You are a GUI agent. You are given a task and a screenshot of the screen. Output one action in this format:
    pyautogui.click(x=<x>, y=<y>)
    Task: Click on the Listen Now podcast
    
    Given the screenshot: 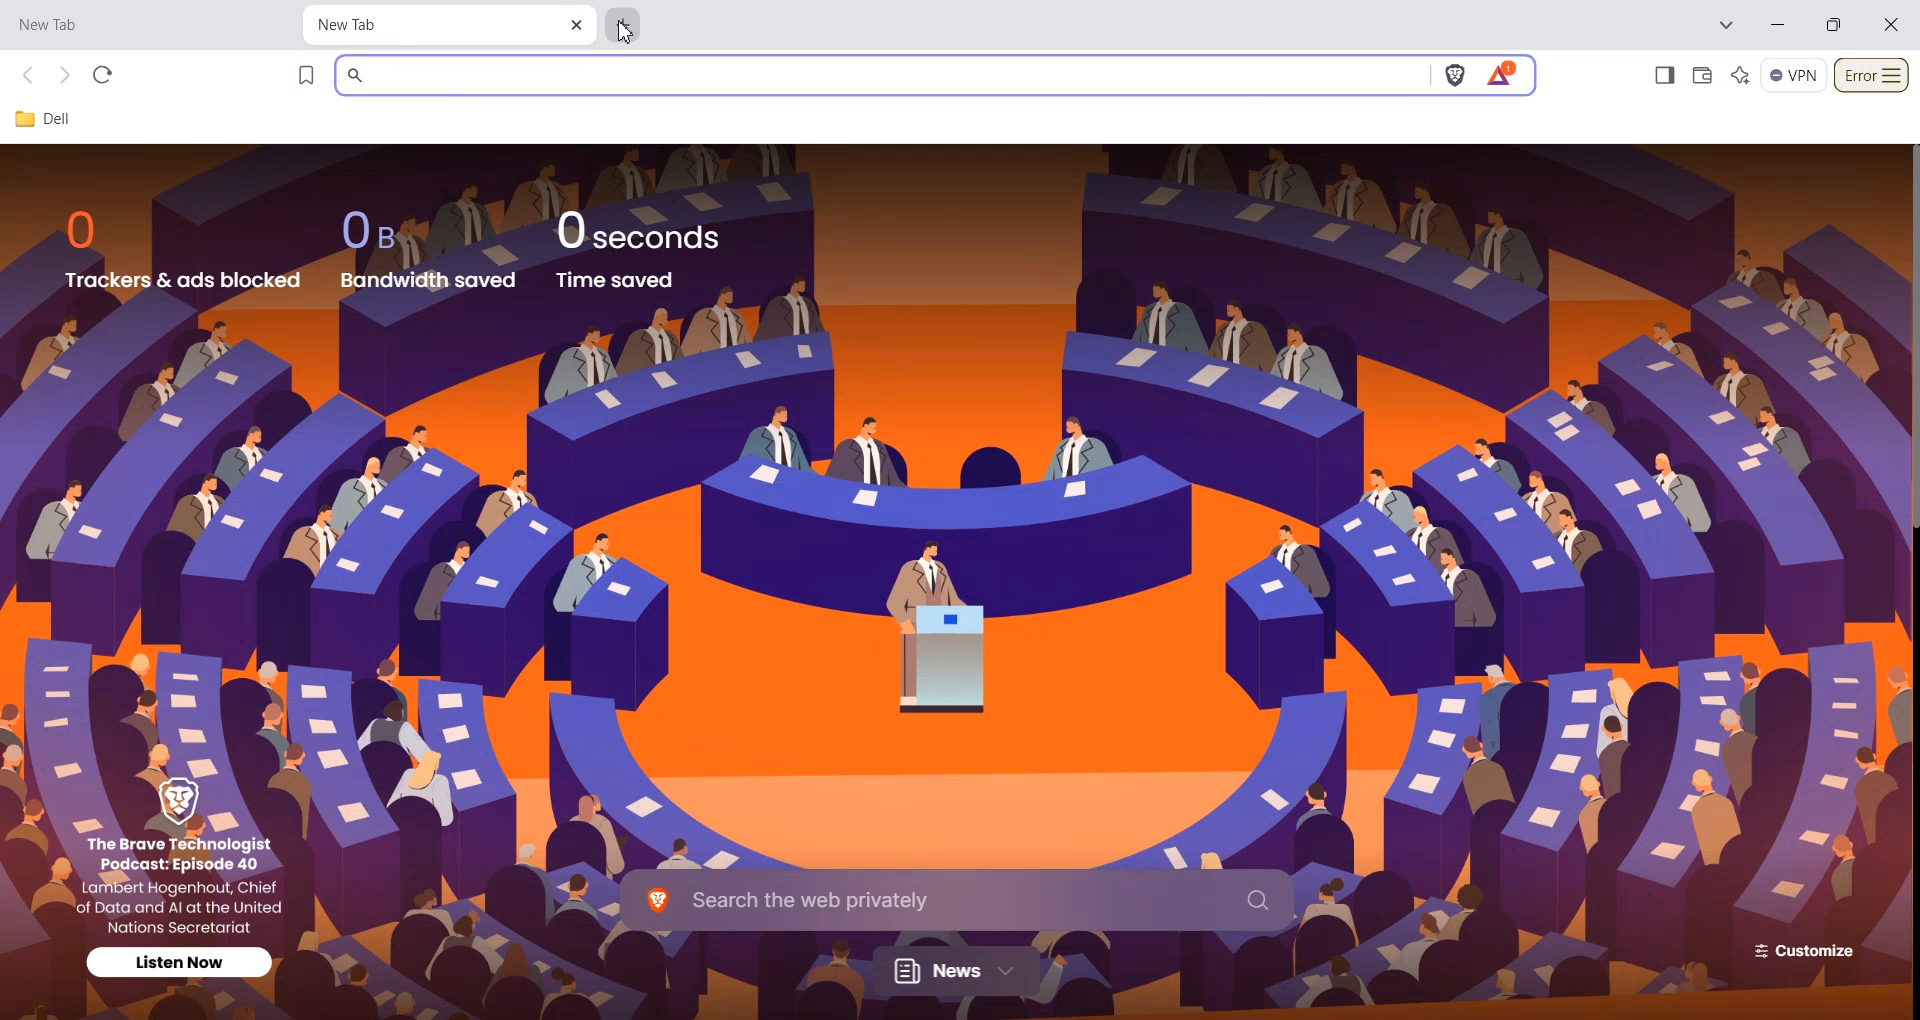 What is the action you would take?
    pyautogui.click(x=182, y=961)
    